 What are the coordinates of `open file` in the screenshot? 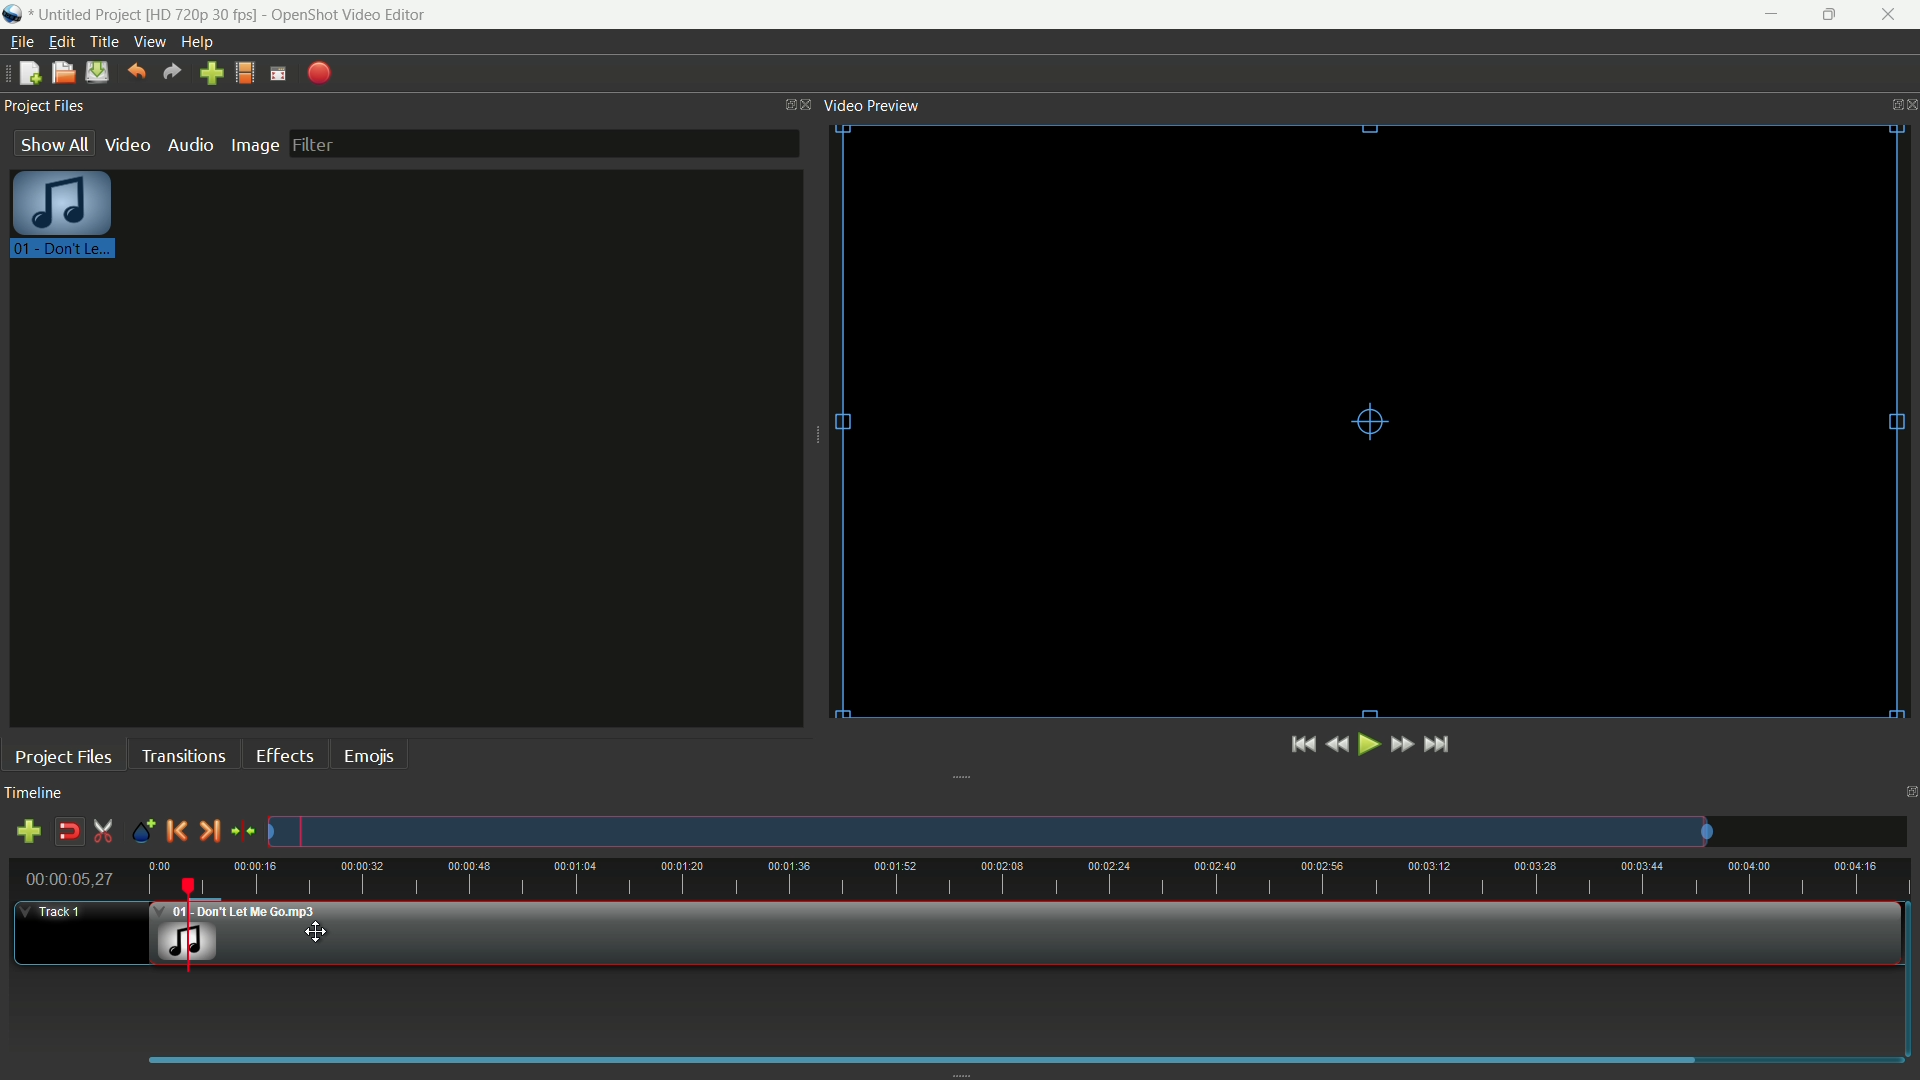 It's located at (63, 73).